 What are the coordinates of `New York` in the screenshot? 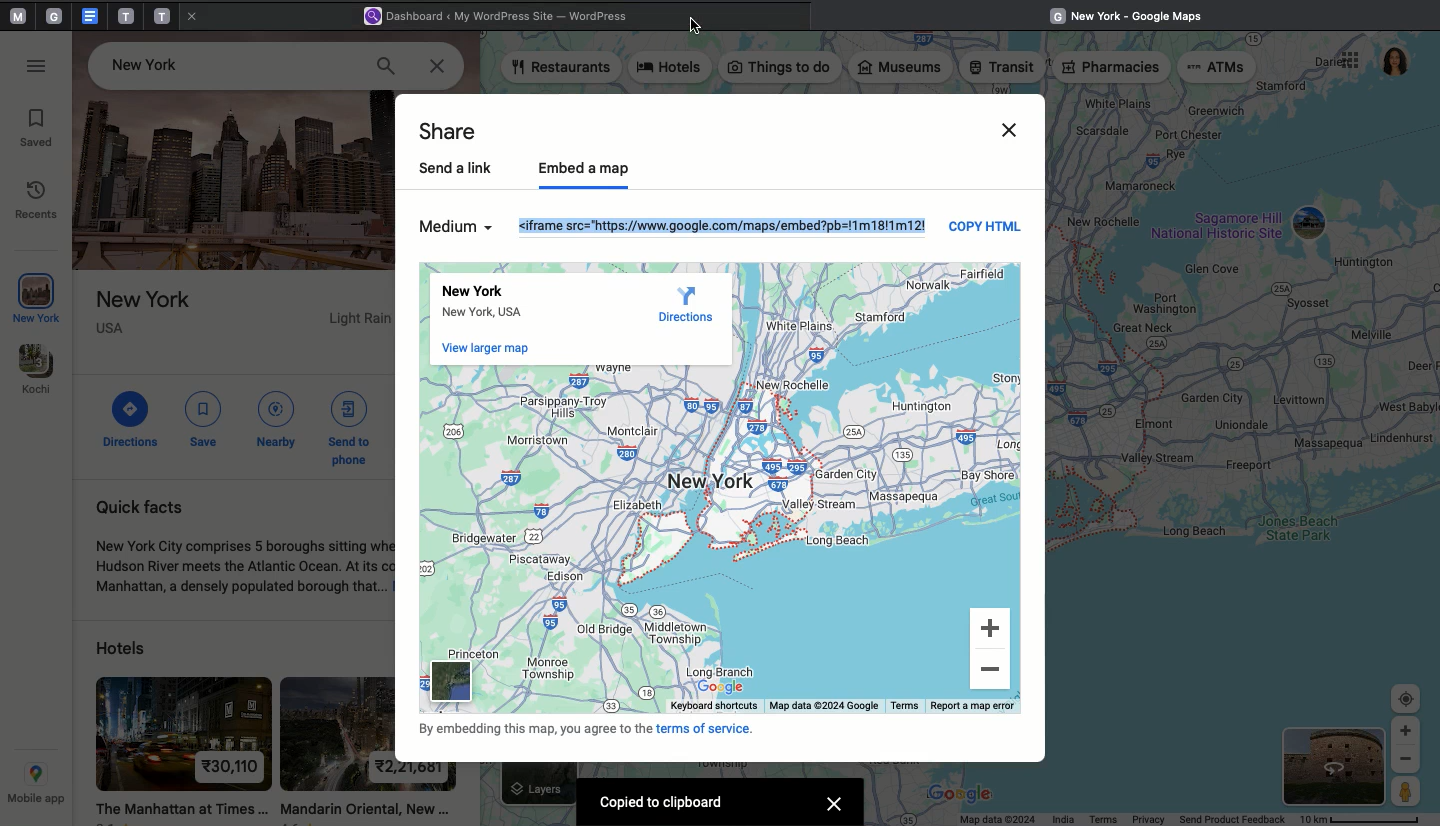 It's located at (504, 304).